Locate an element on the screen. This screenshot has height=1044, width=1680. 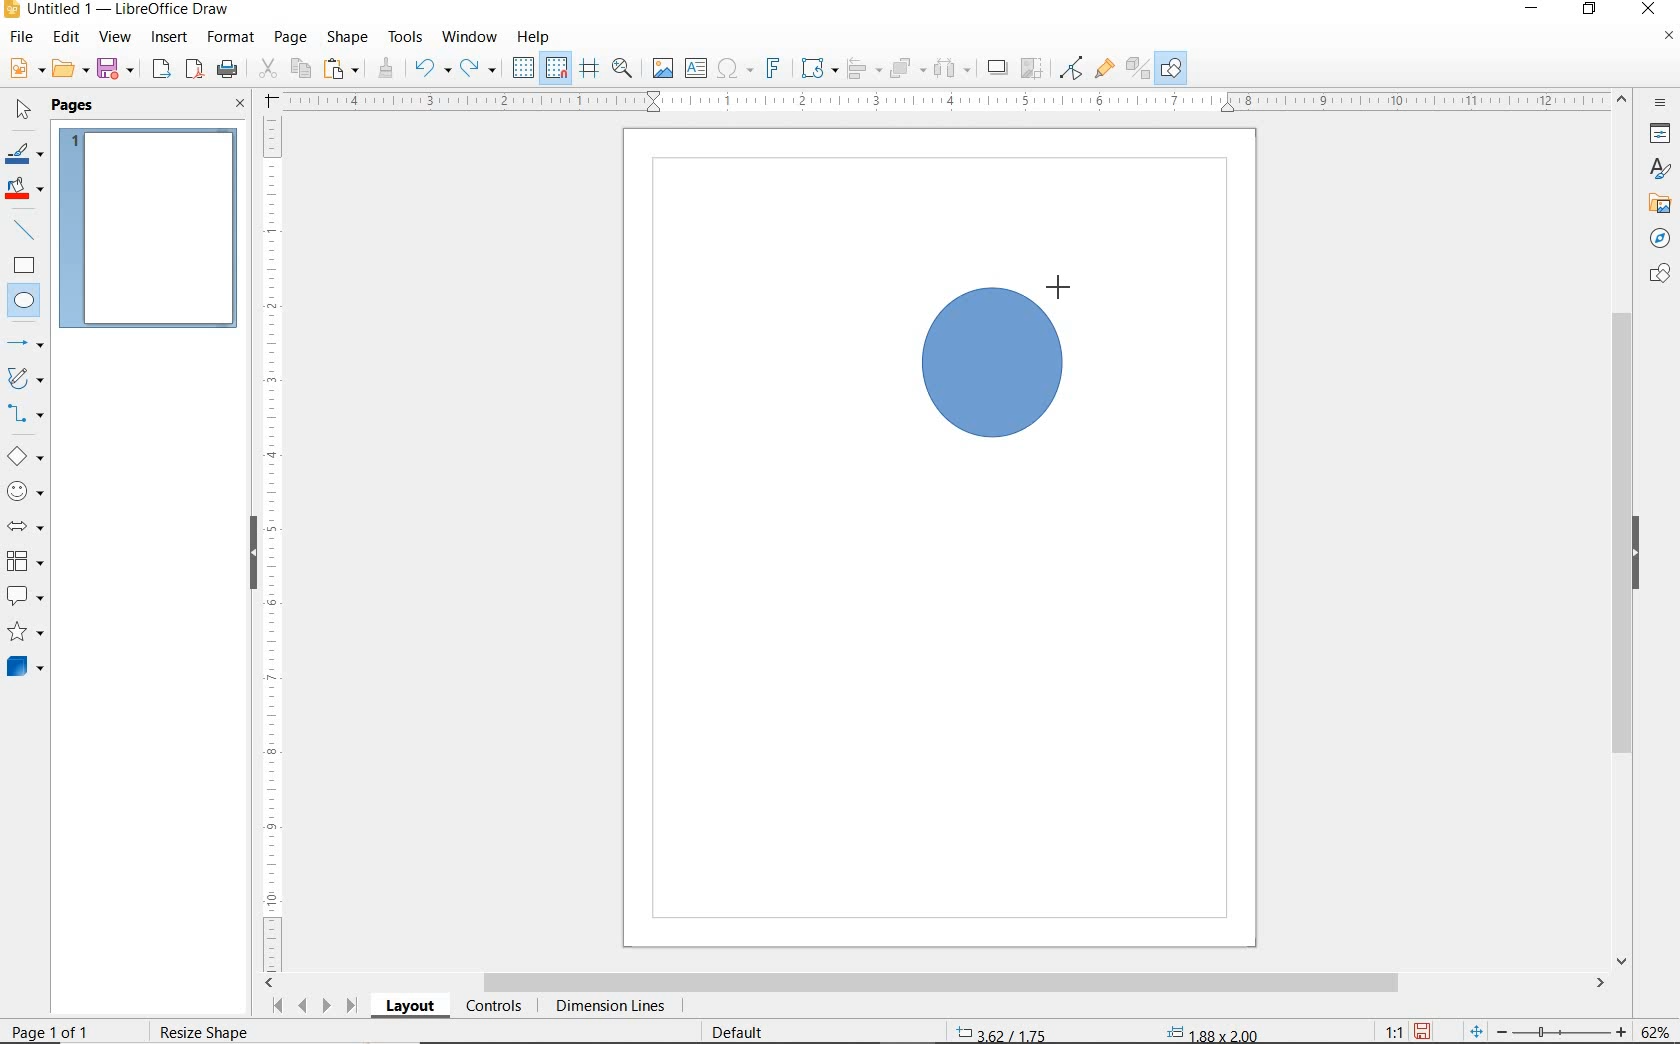
SHAPE is located at coordinates (349, 40).